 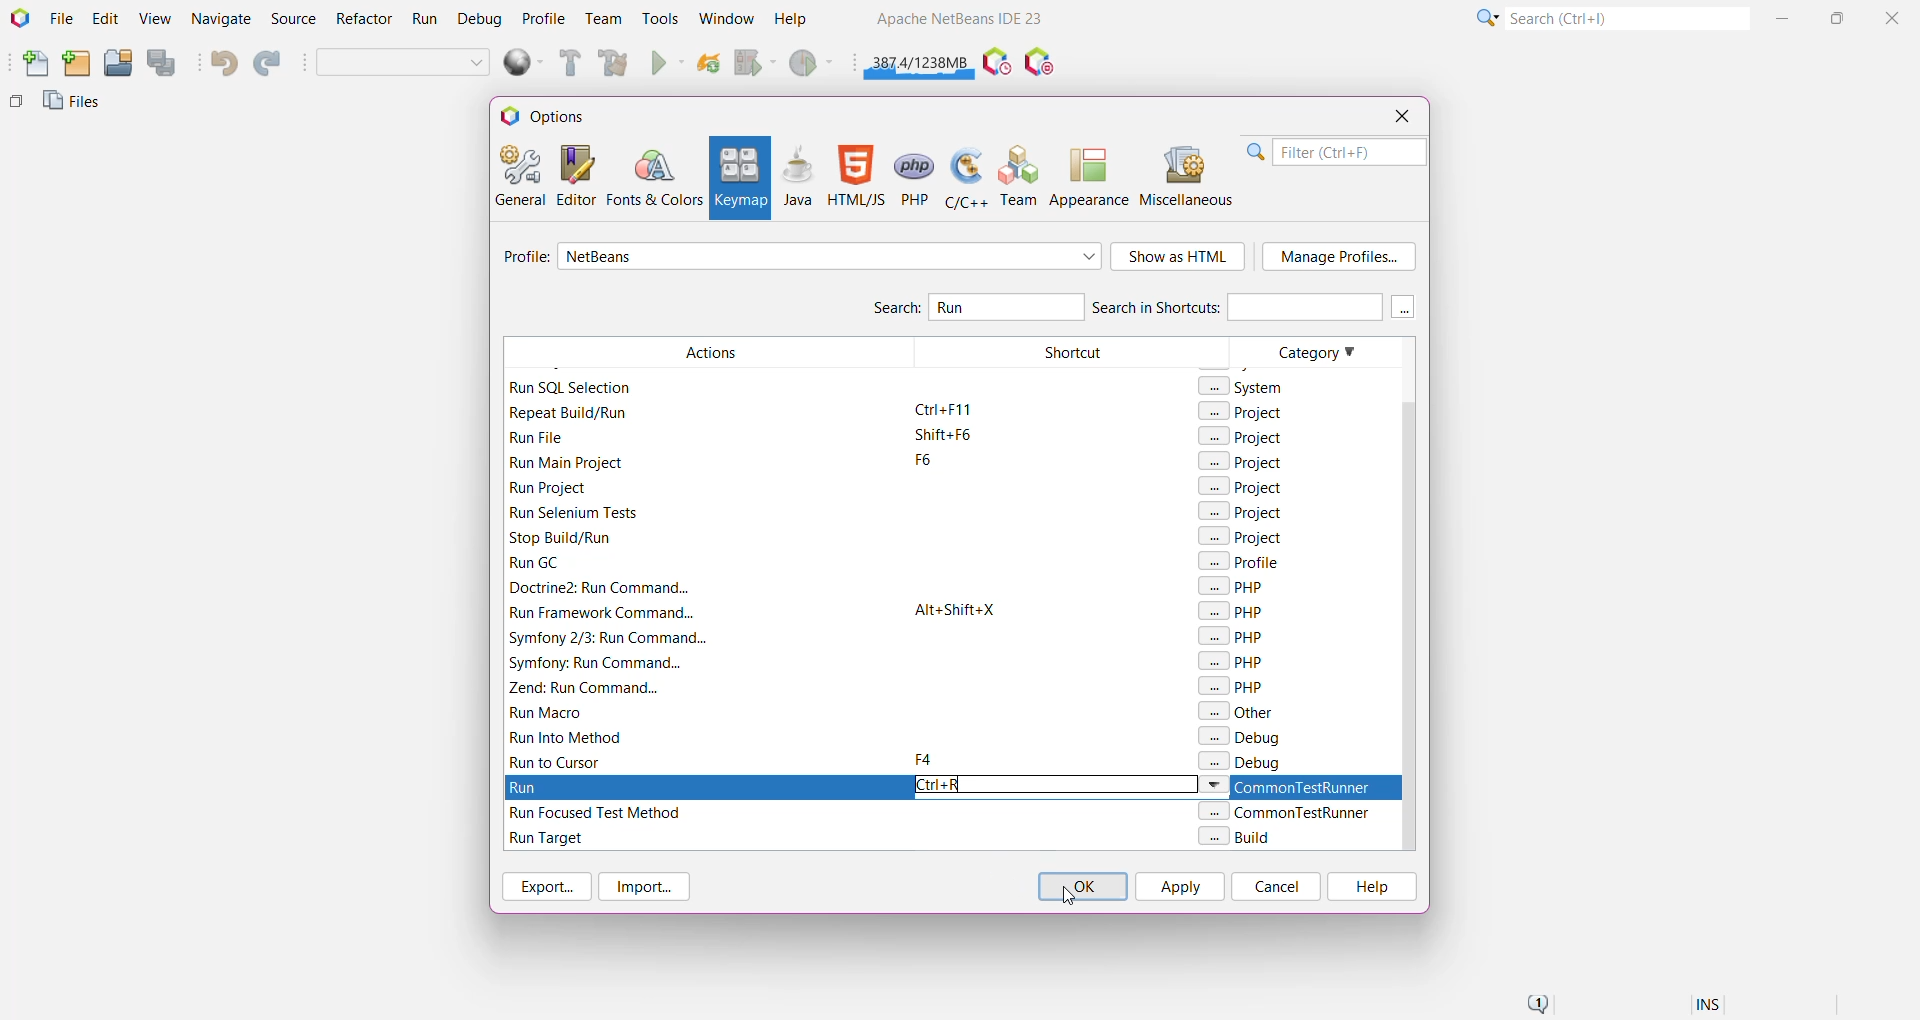 I want to click on Shortcut, so click(x=1073, y=554).